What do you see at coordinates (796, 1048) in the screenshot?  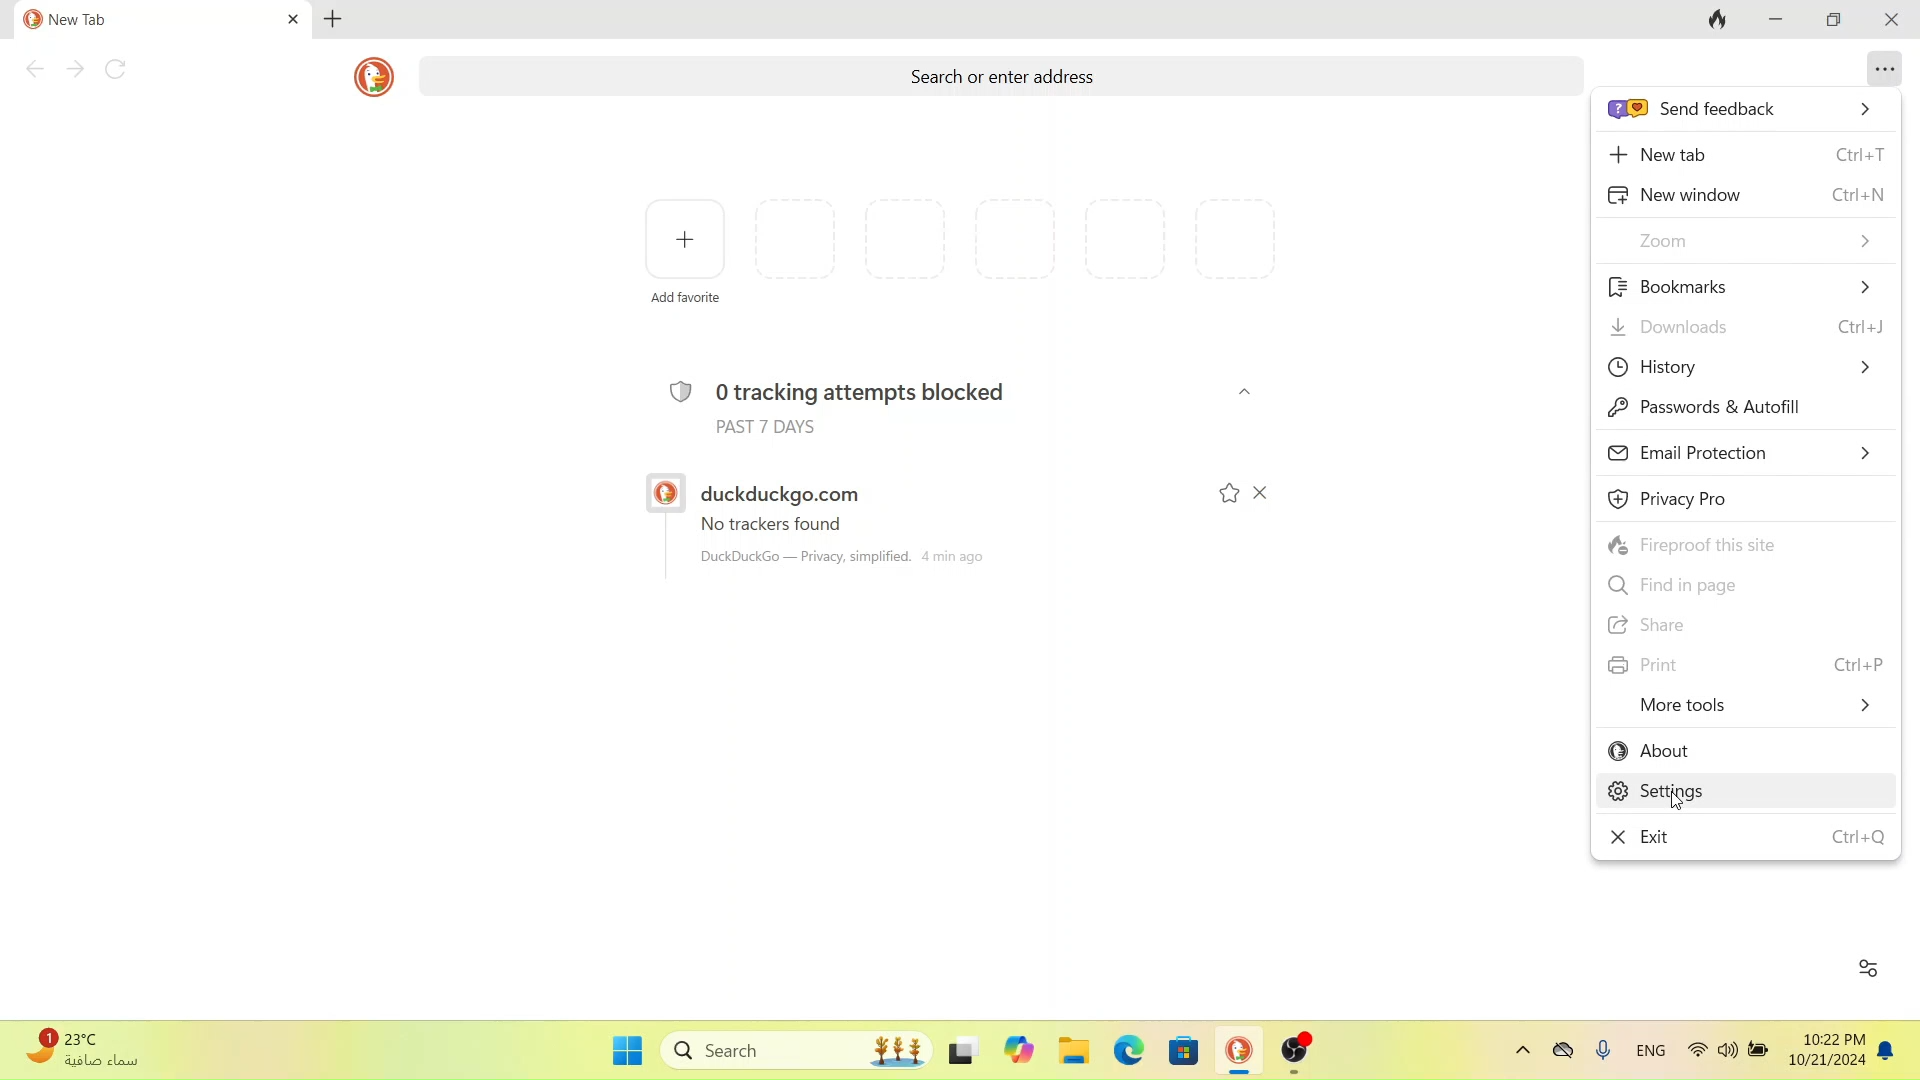 I see `search` at bounding box center [796, 1048].